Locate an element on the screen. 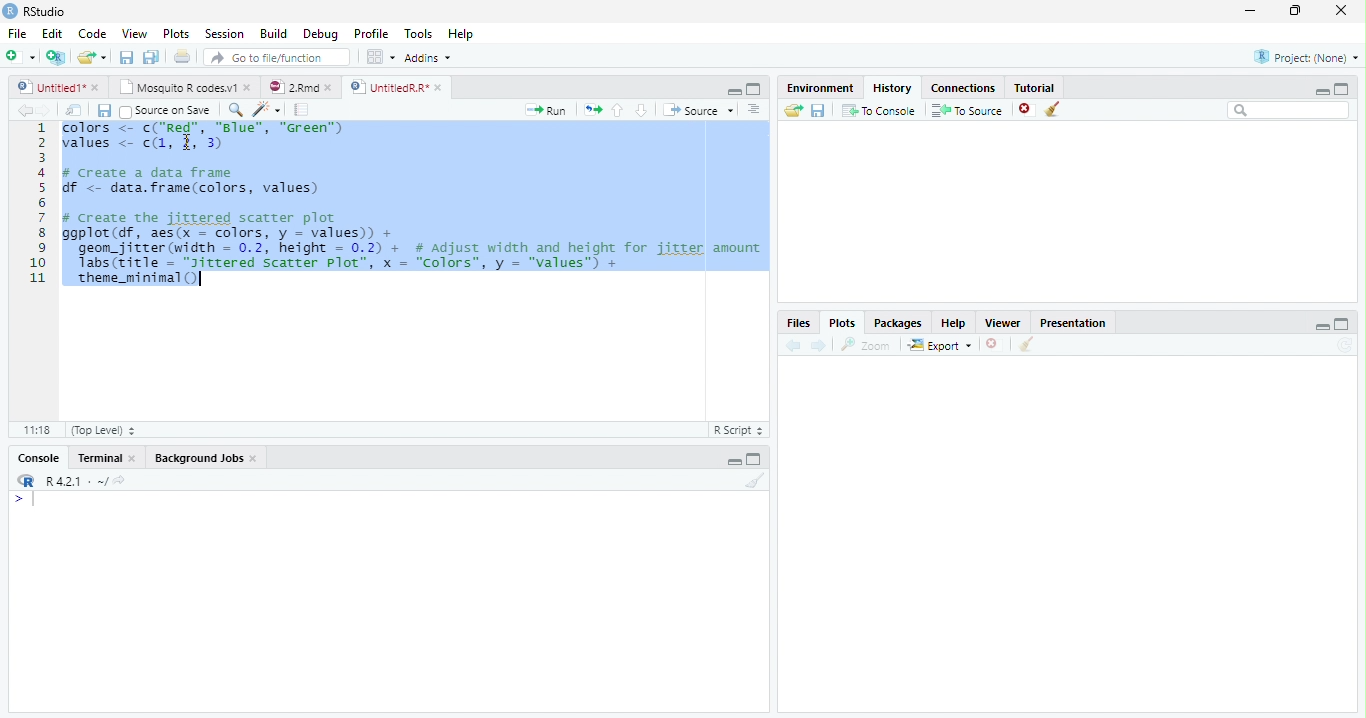  Mosquito R codes.v1 is located at coordinates (175, 87).